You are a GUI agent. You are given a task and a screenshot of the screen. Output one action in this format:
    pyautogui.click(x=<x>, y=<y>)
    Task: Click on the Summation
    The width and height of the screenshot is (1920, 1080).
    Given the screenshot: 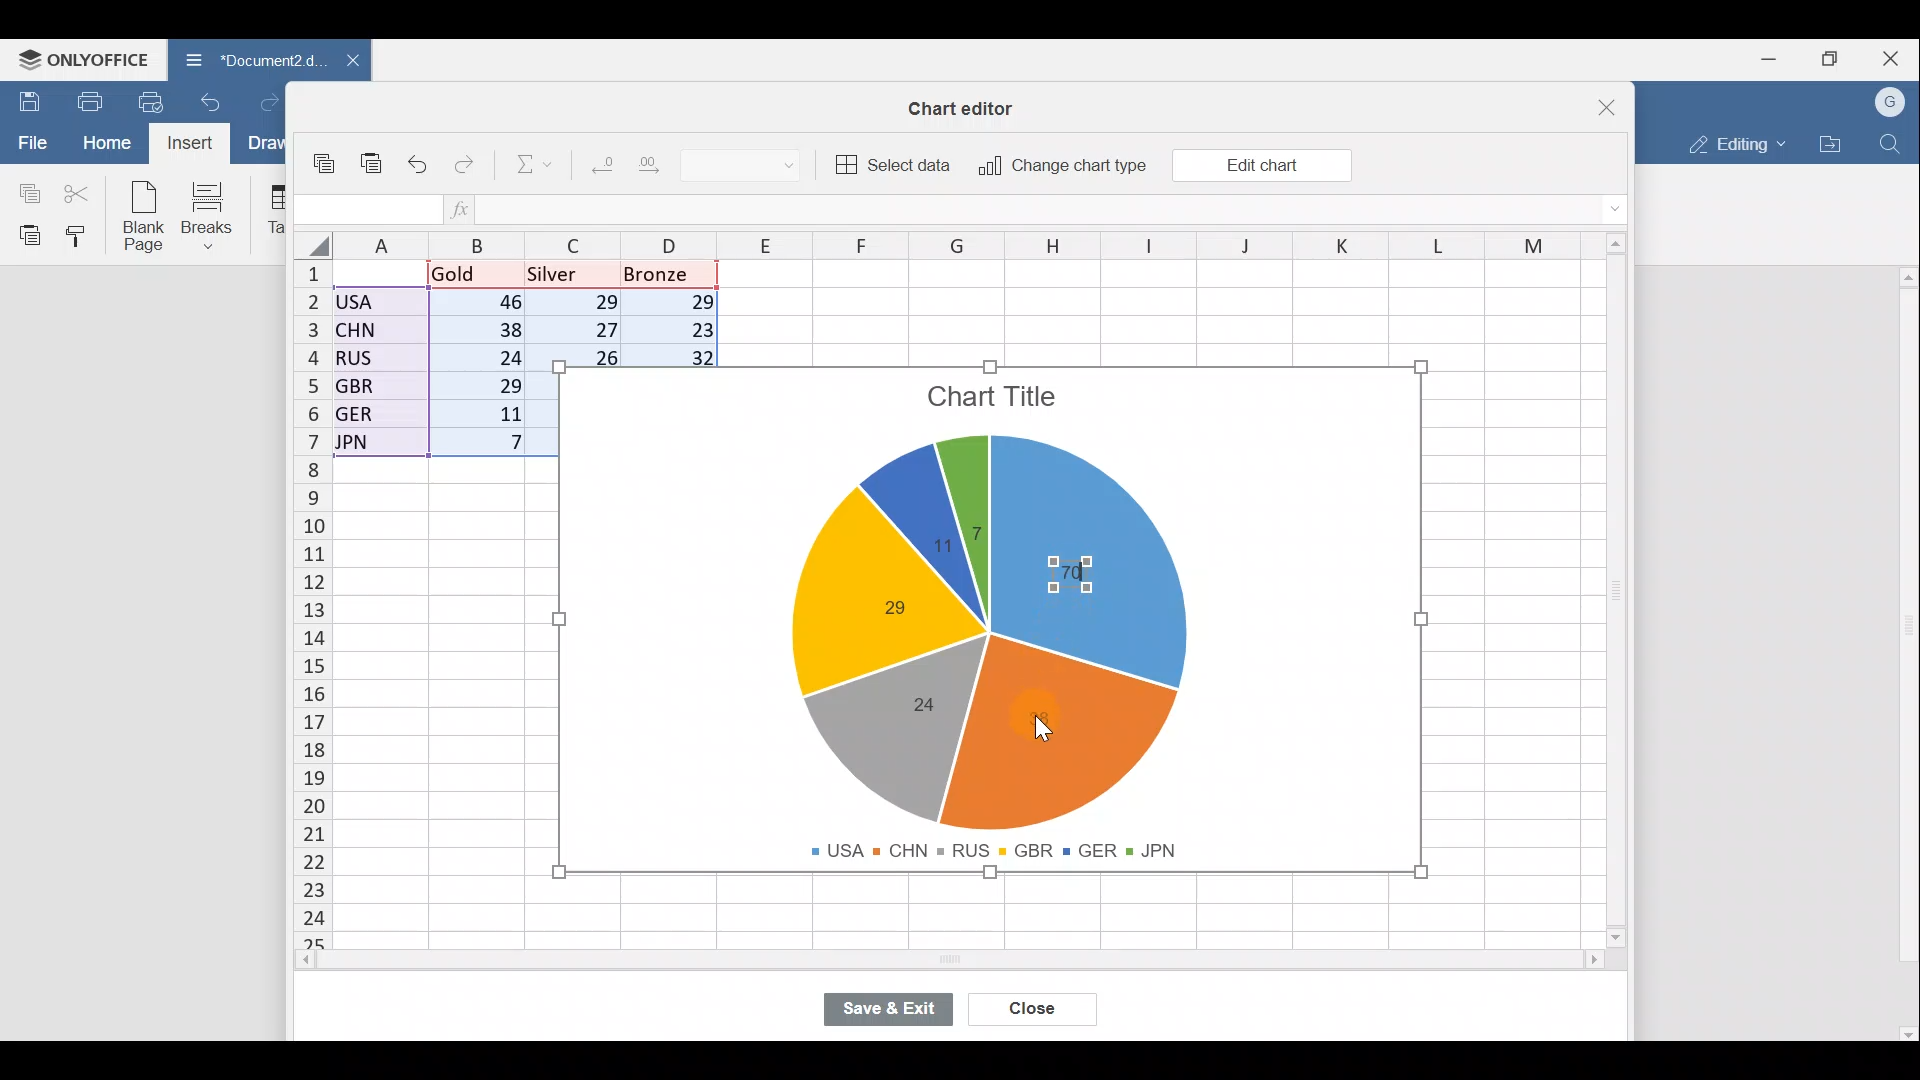 What is the action you would take?
    pyautogui.click(x=536, y=161)
    